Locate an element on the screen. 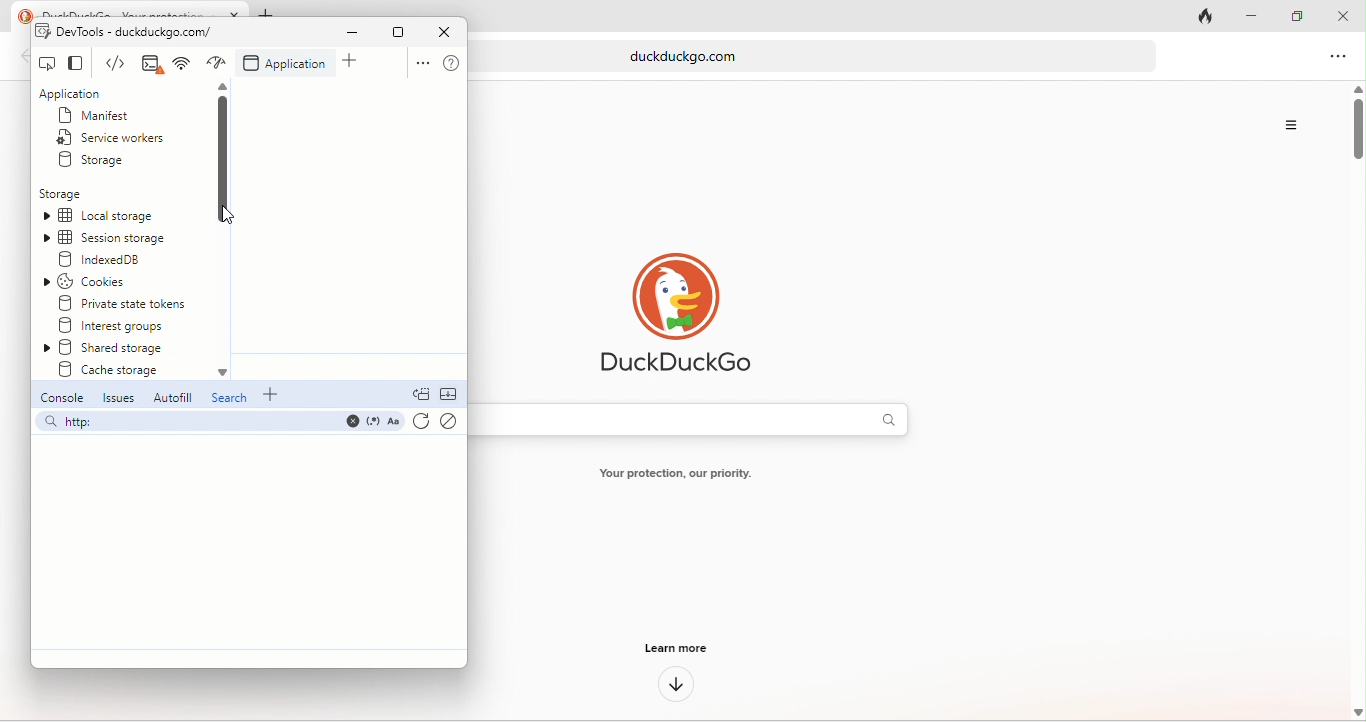 This screenshot has height=722, width=1366. storage is located at coordinates (98, 159).